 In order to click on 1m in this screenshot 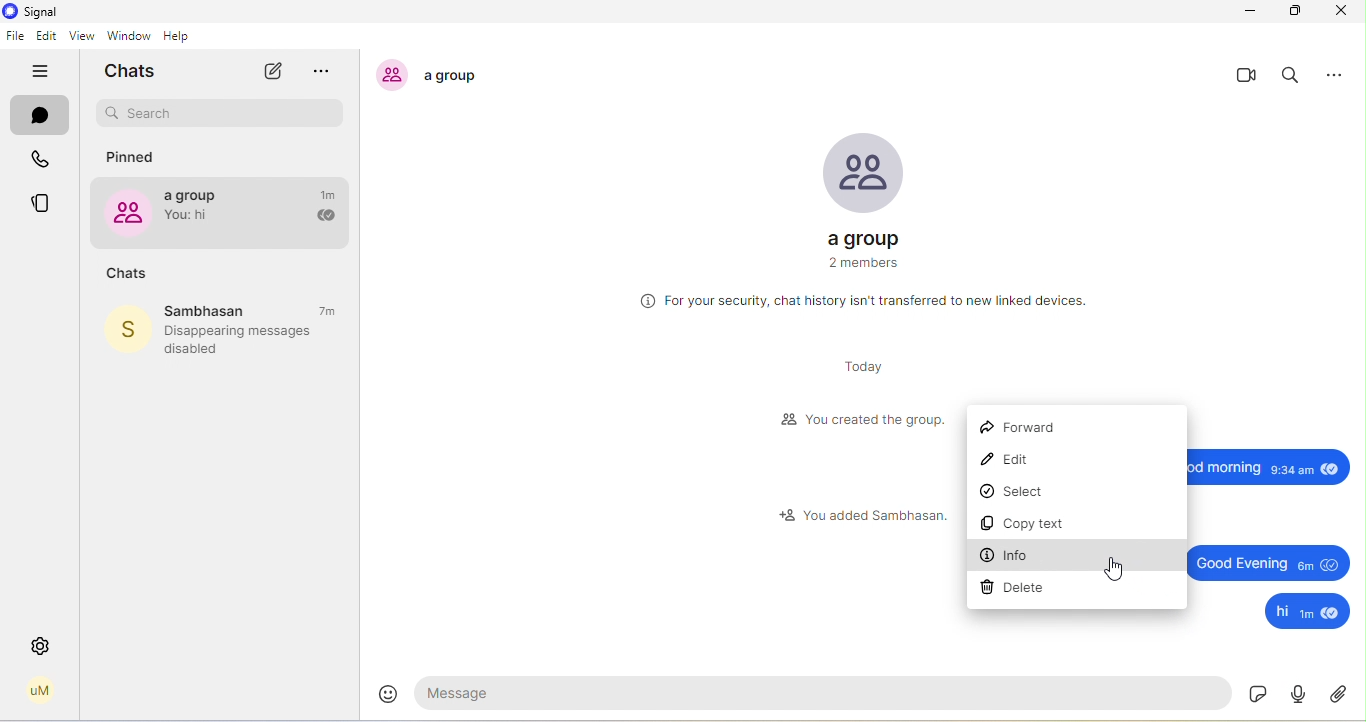, I will do `click(330, 194)`.